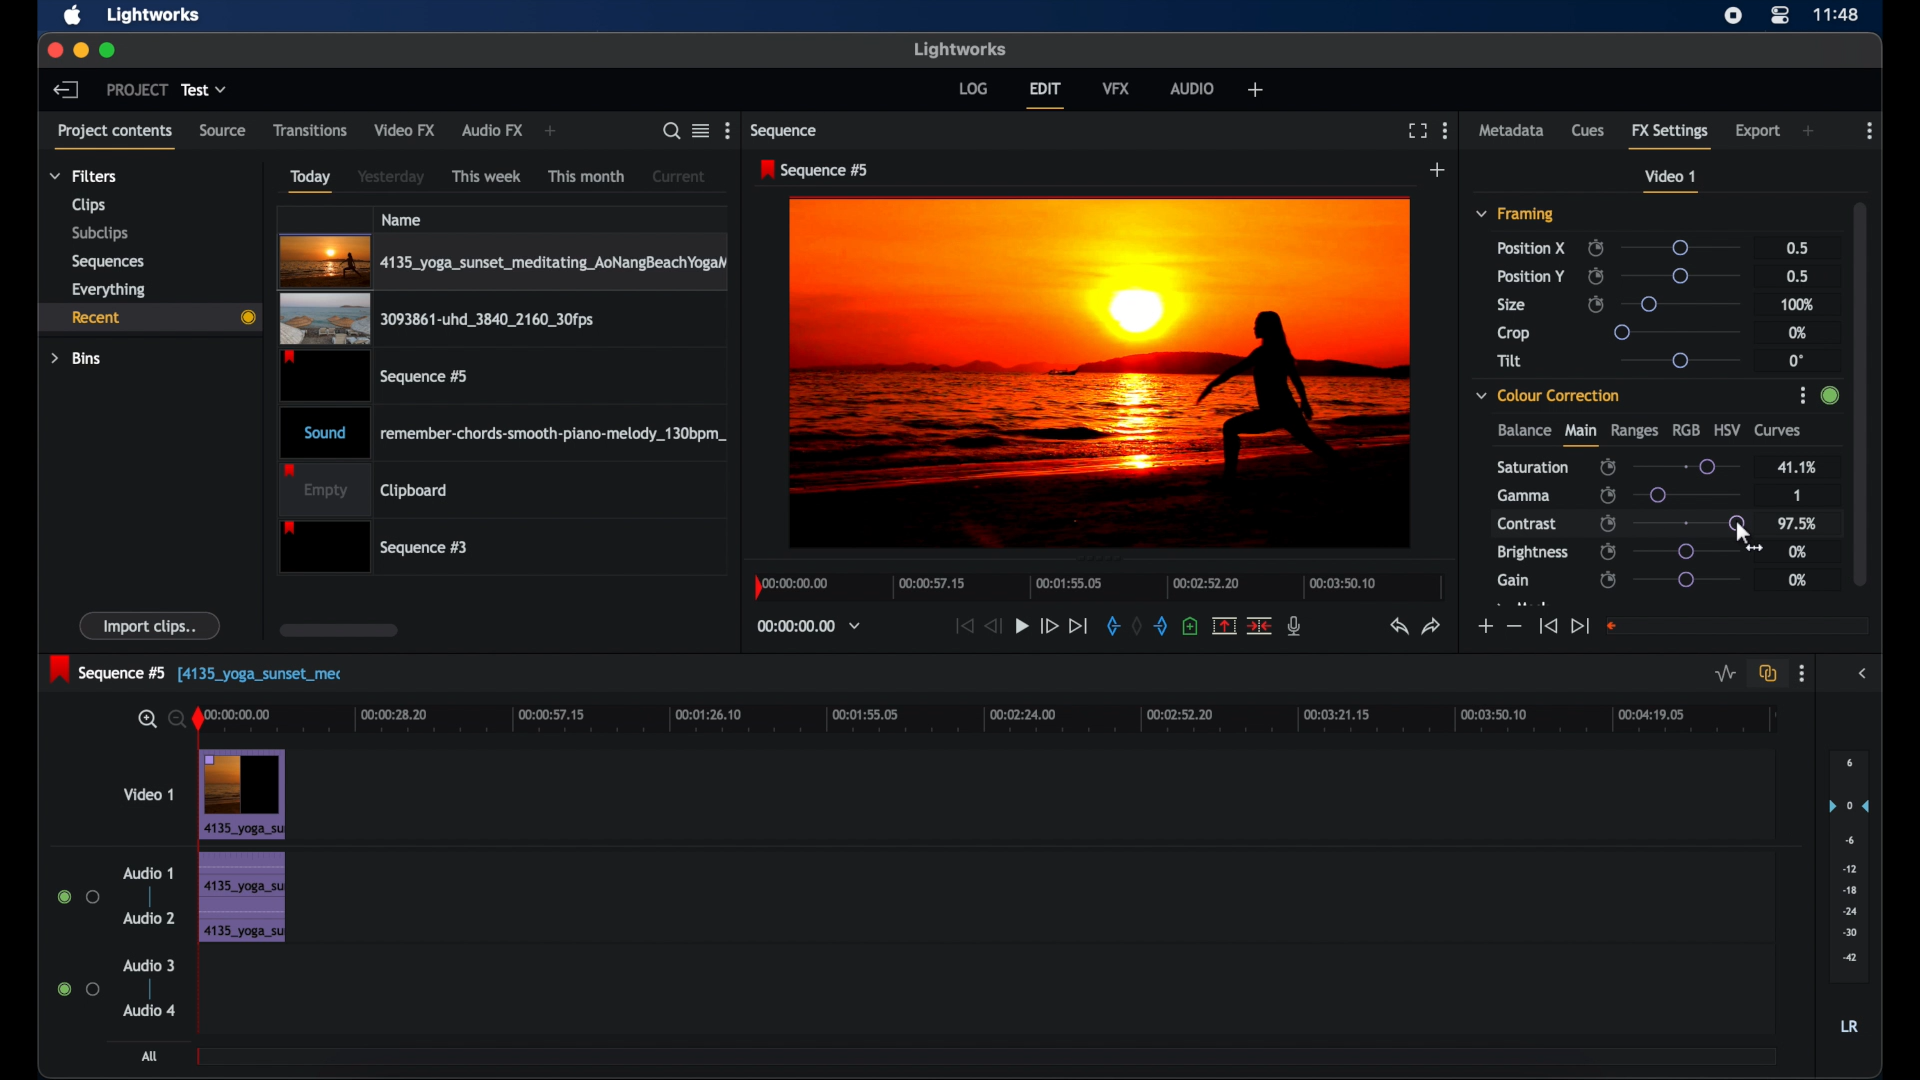 This screenshot has width=1920, height=1080. Describe the element at coordinates (1531, 247) in the screenshot. I see `position x` at that location.